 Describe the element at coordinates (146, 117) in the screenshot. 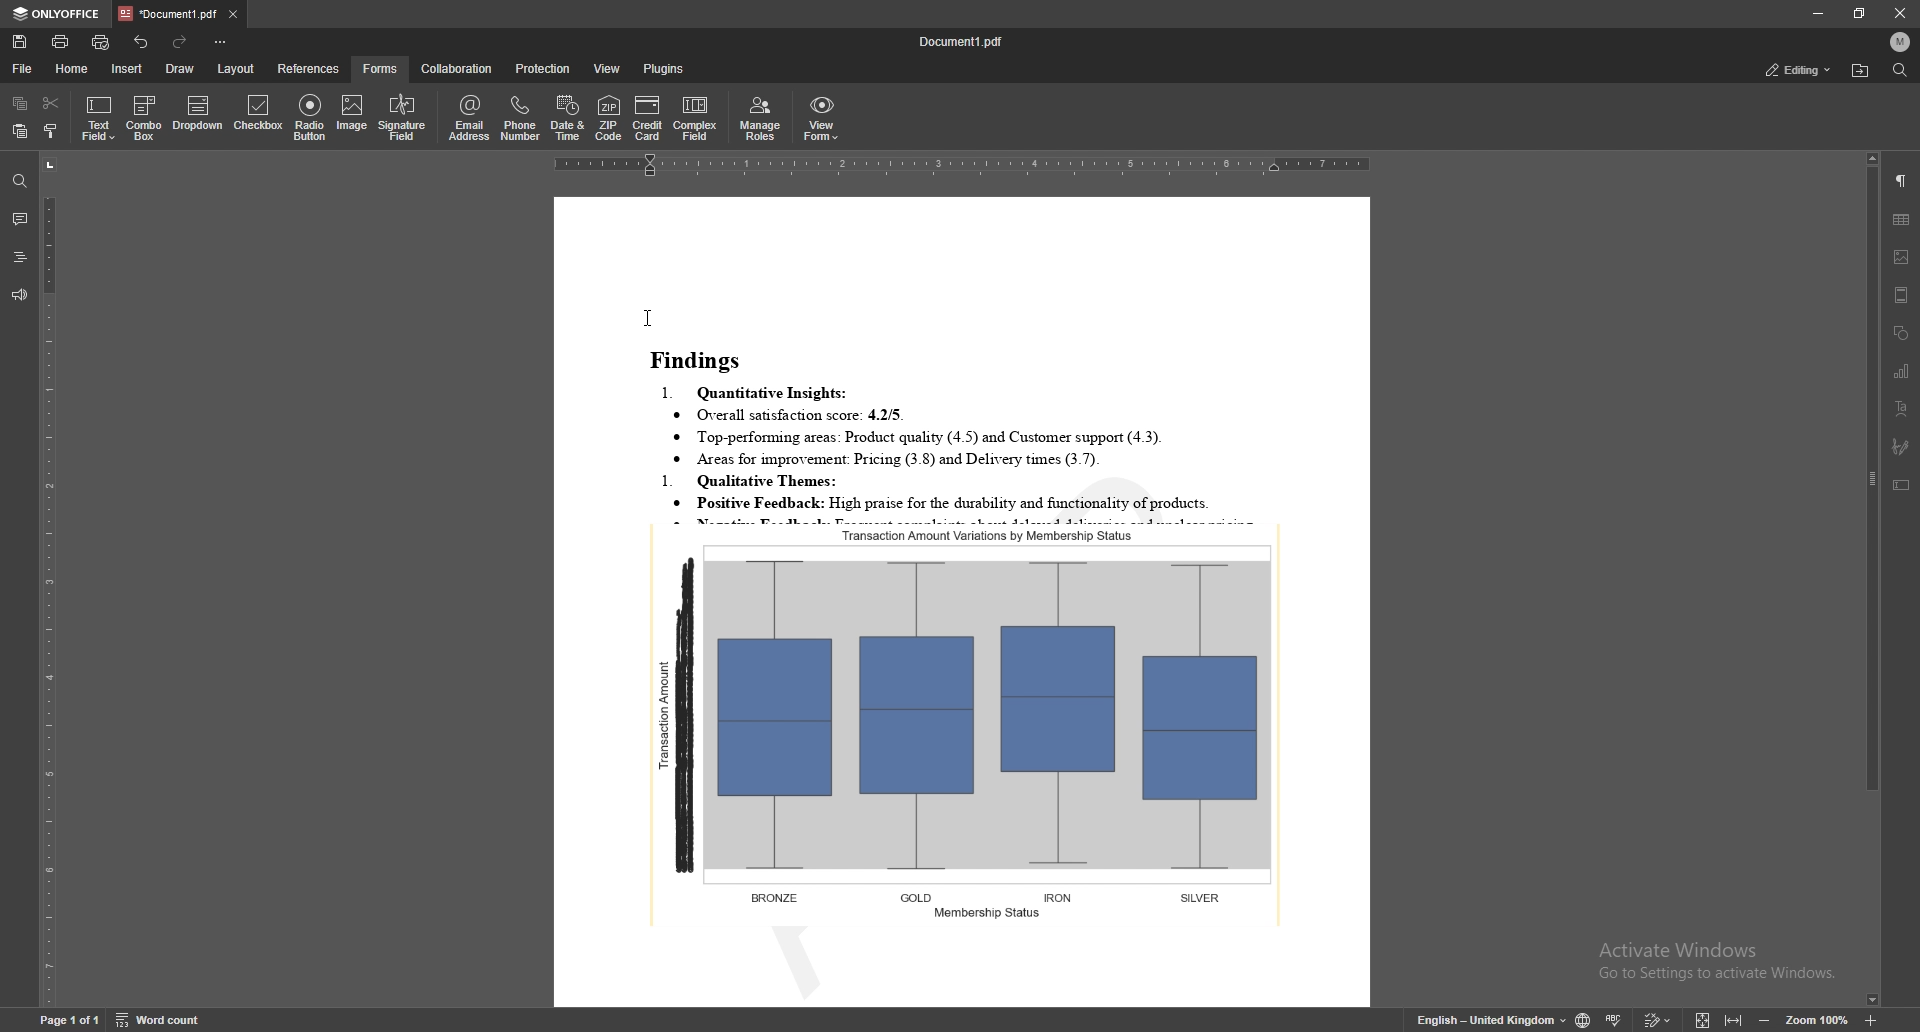

I see `combo box` at that location.